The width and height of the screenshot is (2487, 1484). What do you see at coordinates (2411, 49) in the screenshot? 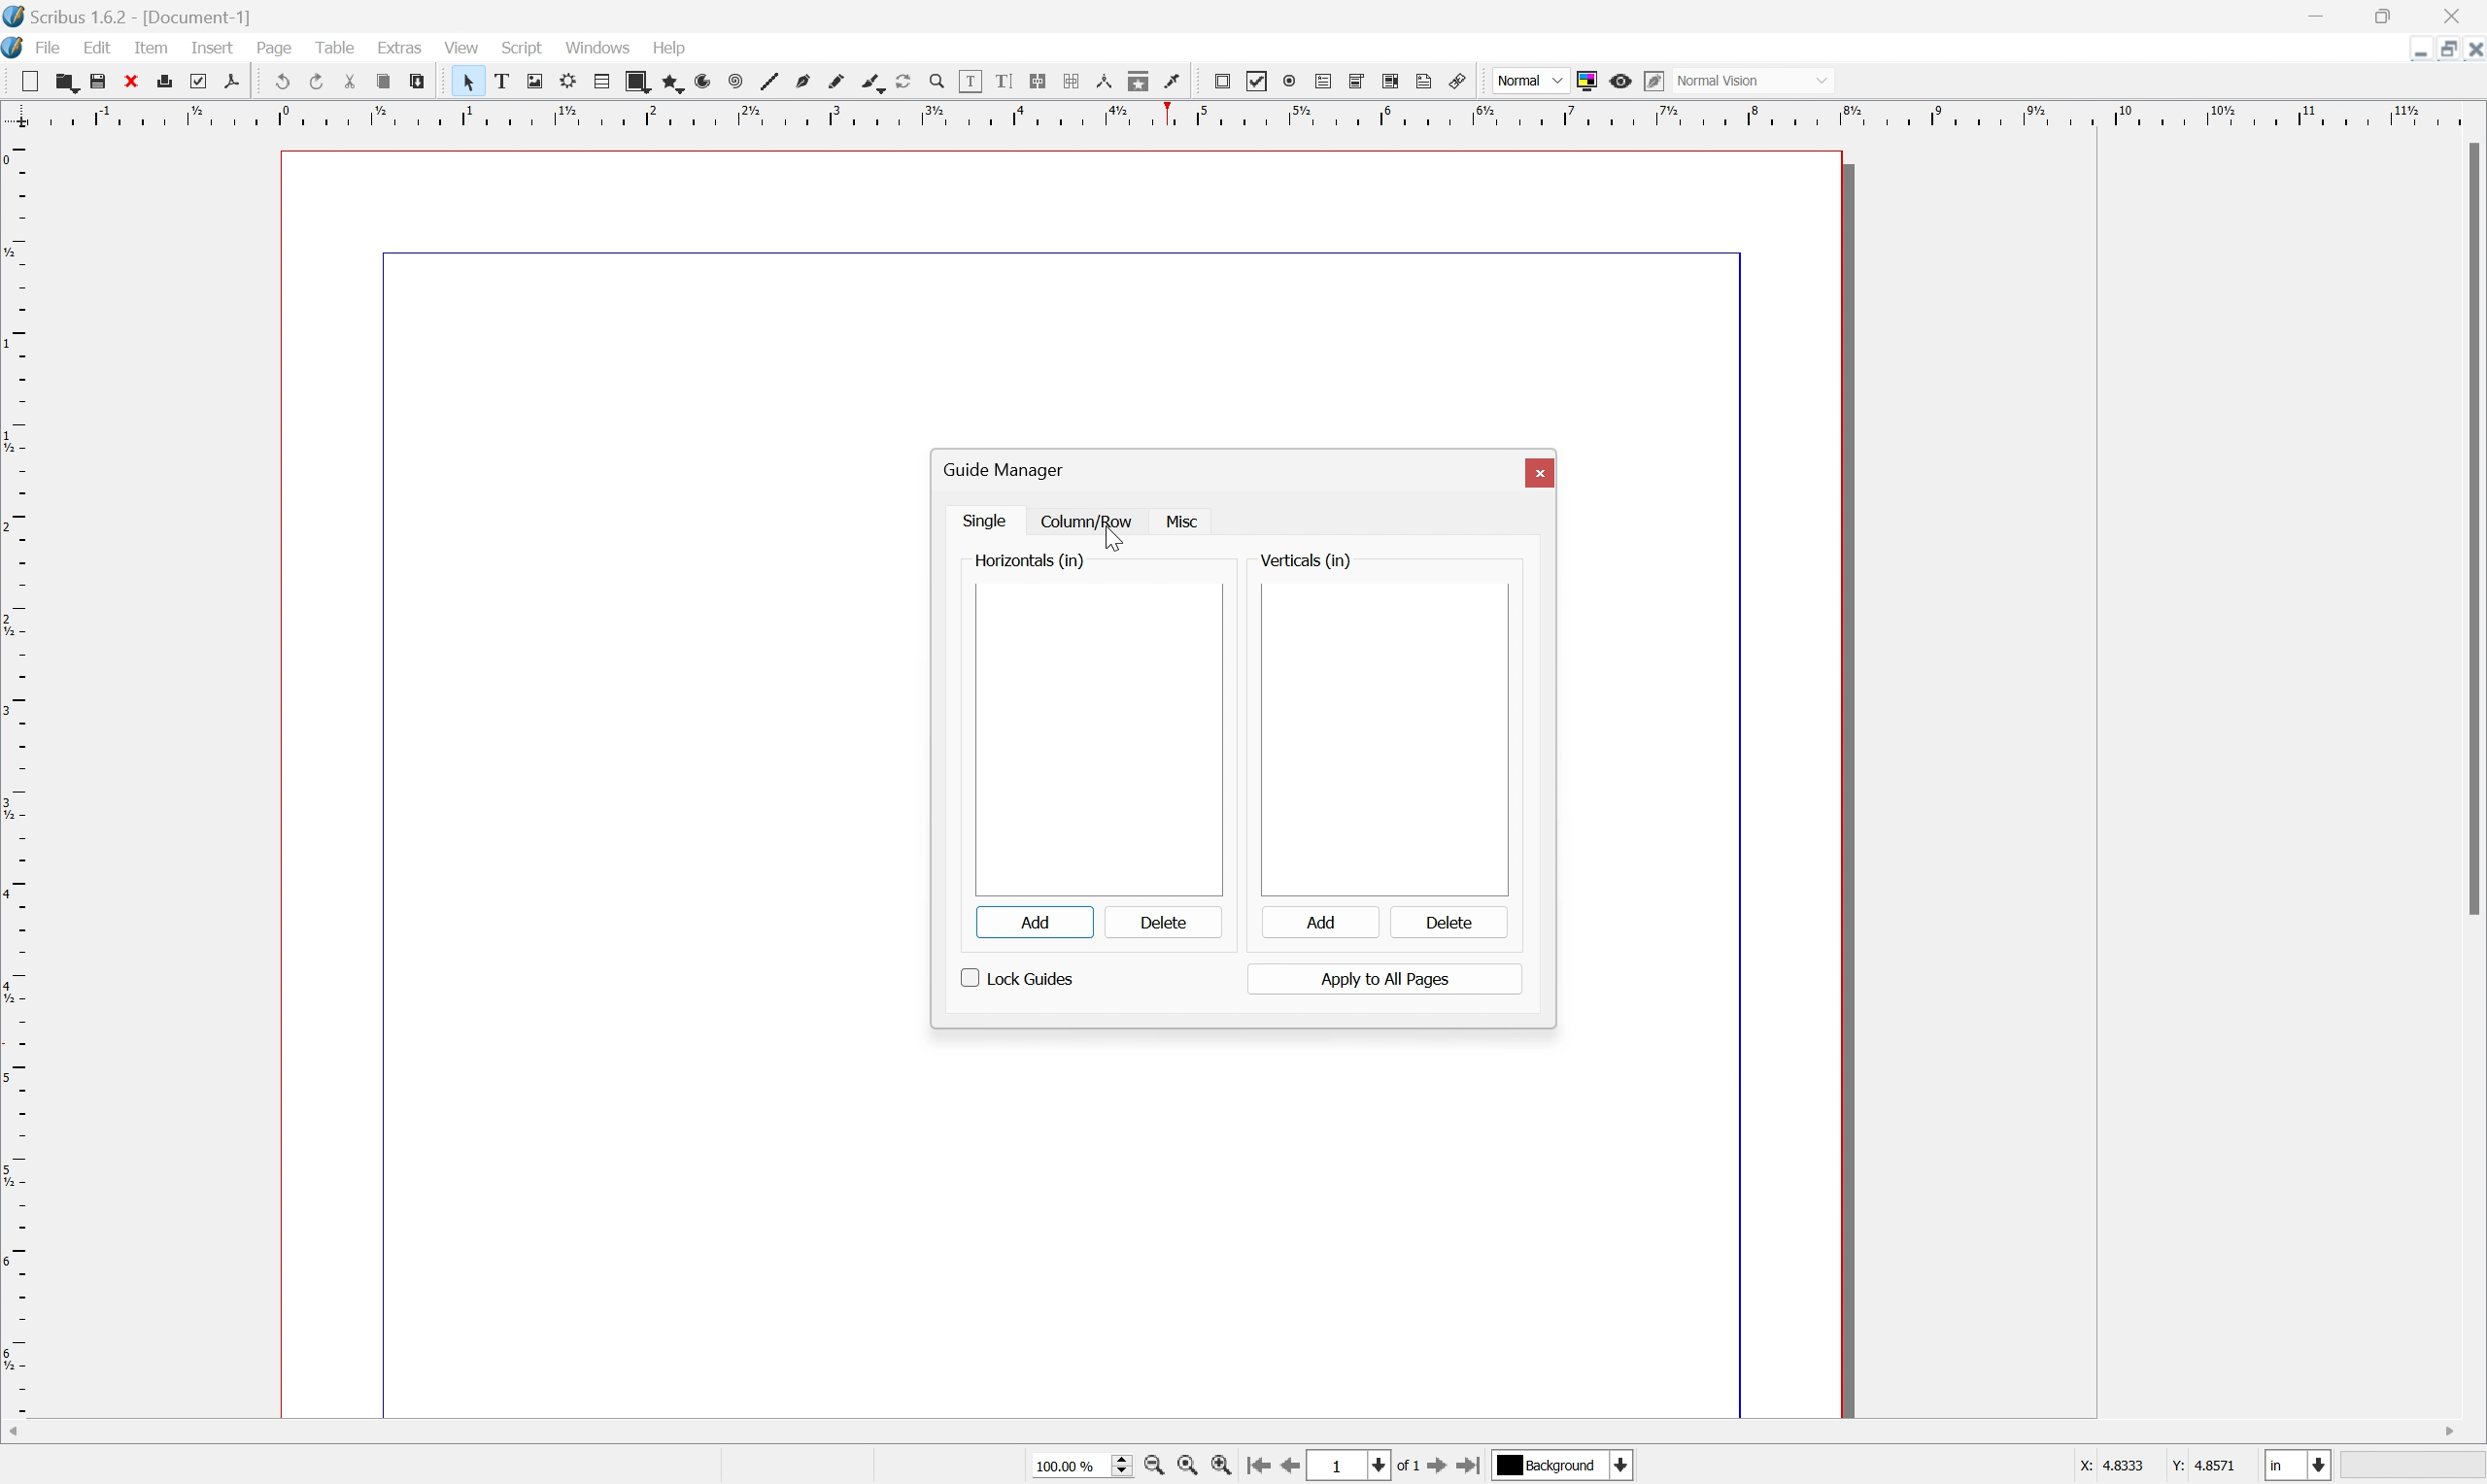
I see `minimize` at bounding box center [2411, 49].